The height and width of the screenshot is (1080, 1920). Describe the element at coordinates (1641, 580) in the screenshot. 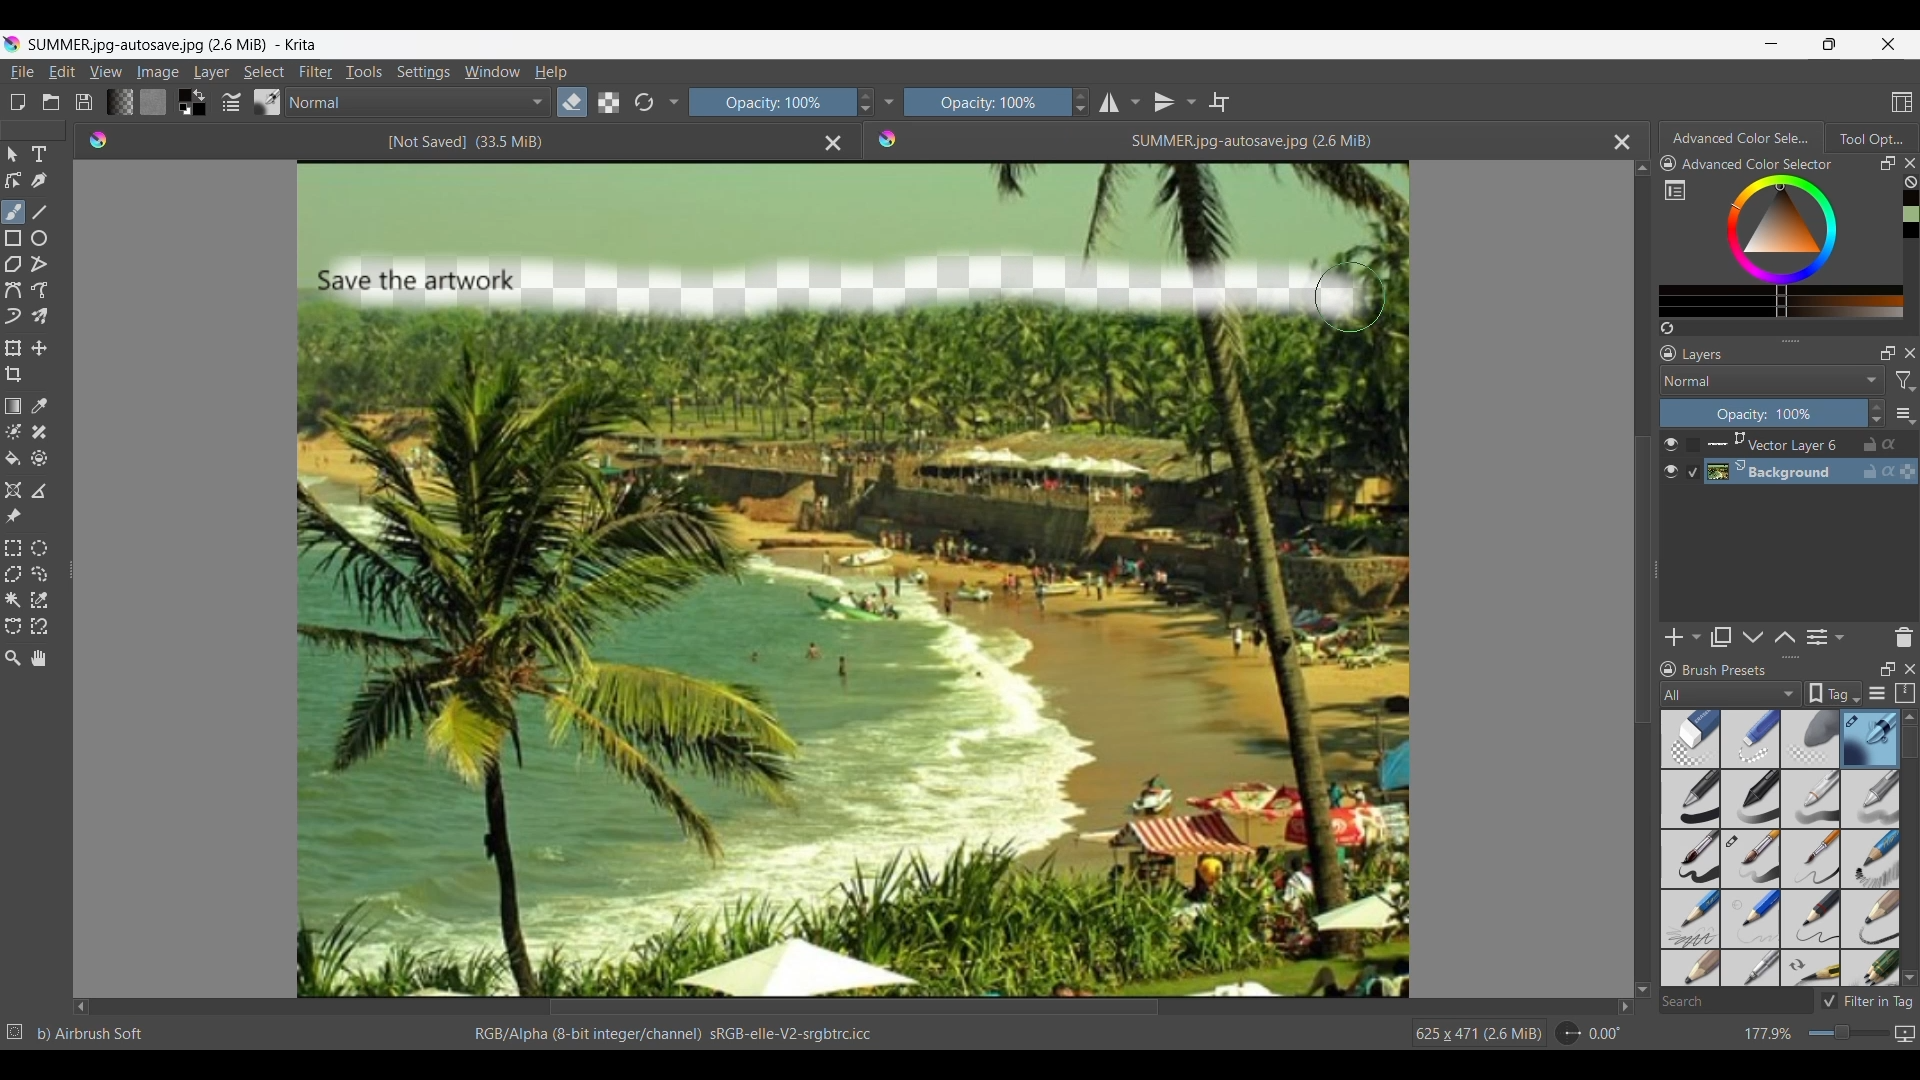

I see `Vertical slide bar` at that location.